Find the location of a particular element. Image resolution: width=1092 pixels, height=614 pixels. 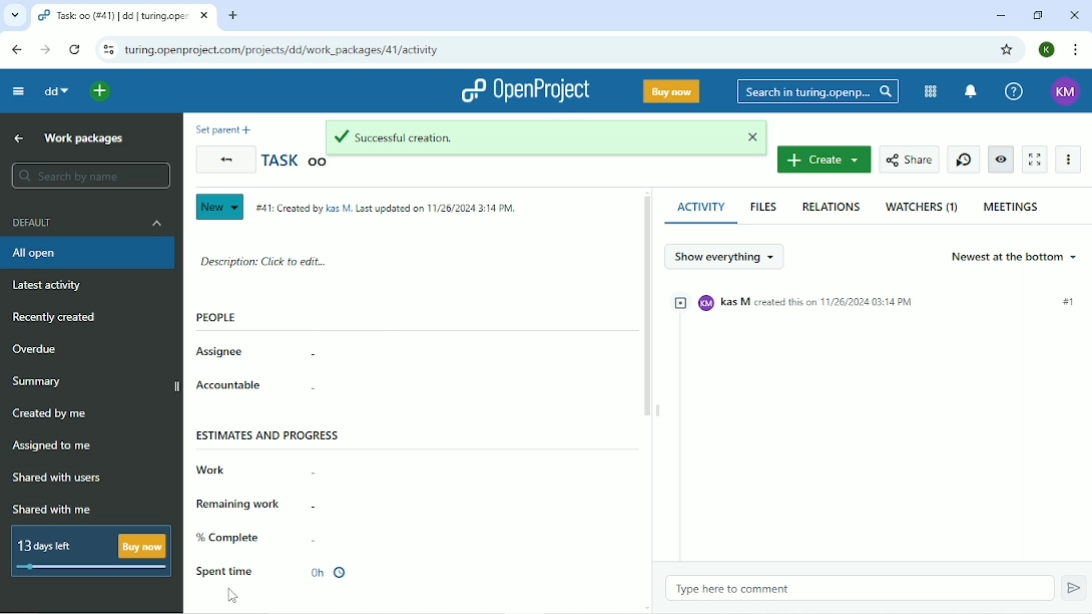

Submit comment is located at coordinates (1075, 585).